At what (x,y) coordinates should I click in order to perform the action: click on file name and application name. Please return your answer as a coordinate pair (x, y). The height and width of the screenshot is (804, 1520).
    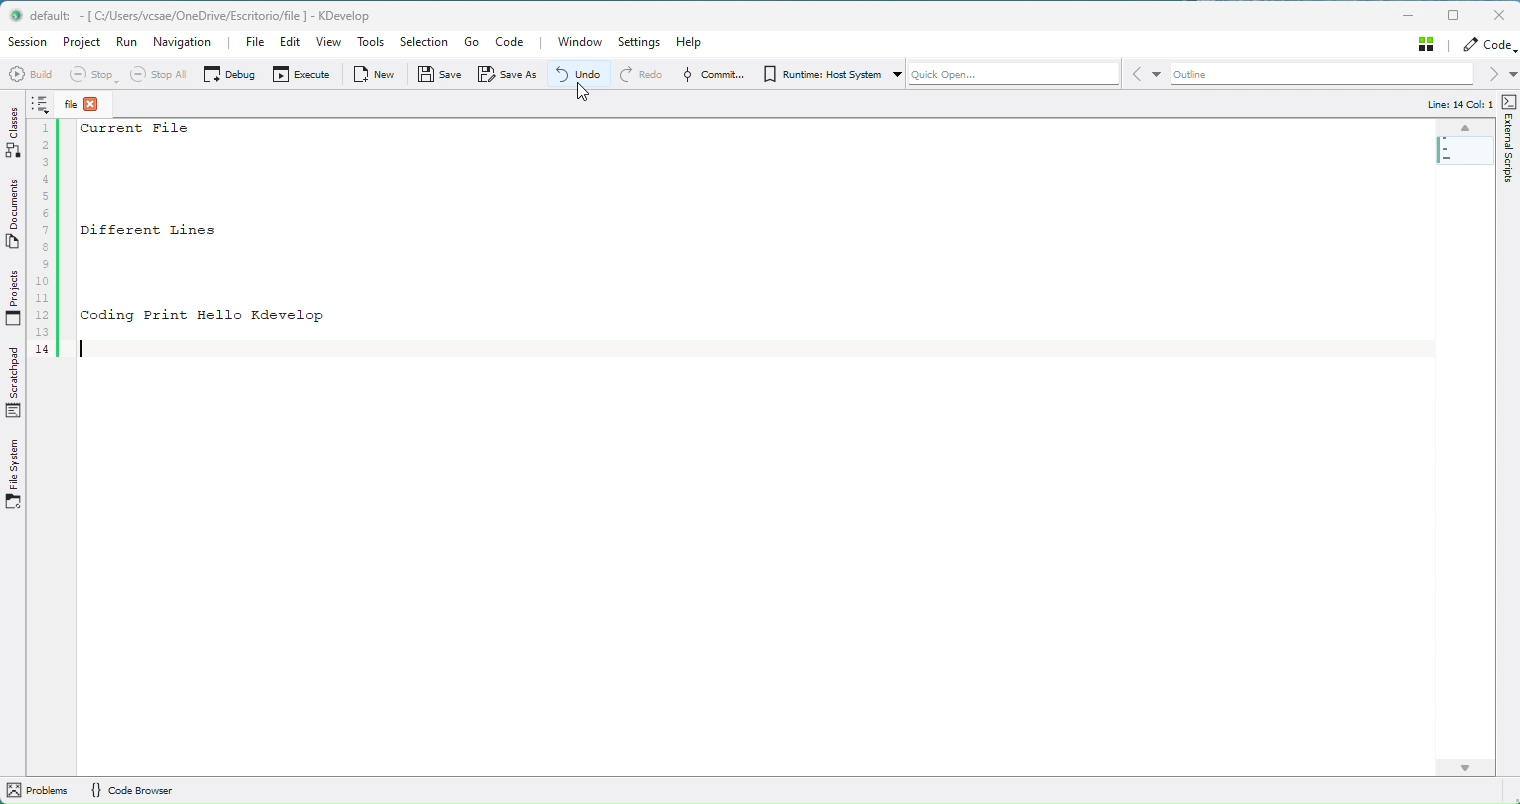
    Looking at the image, I should click on (191, 14).